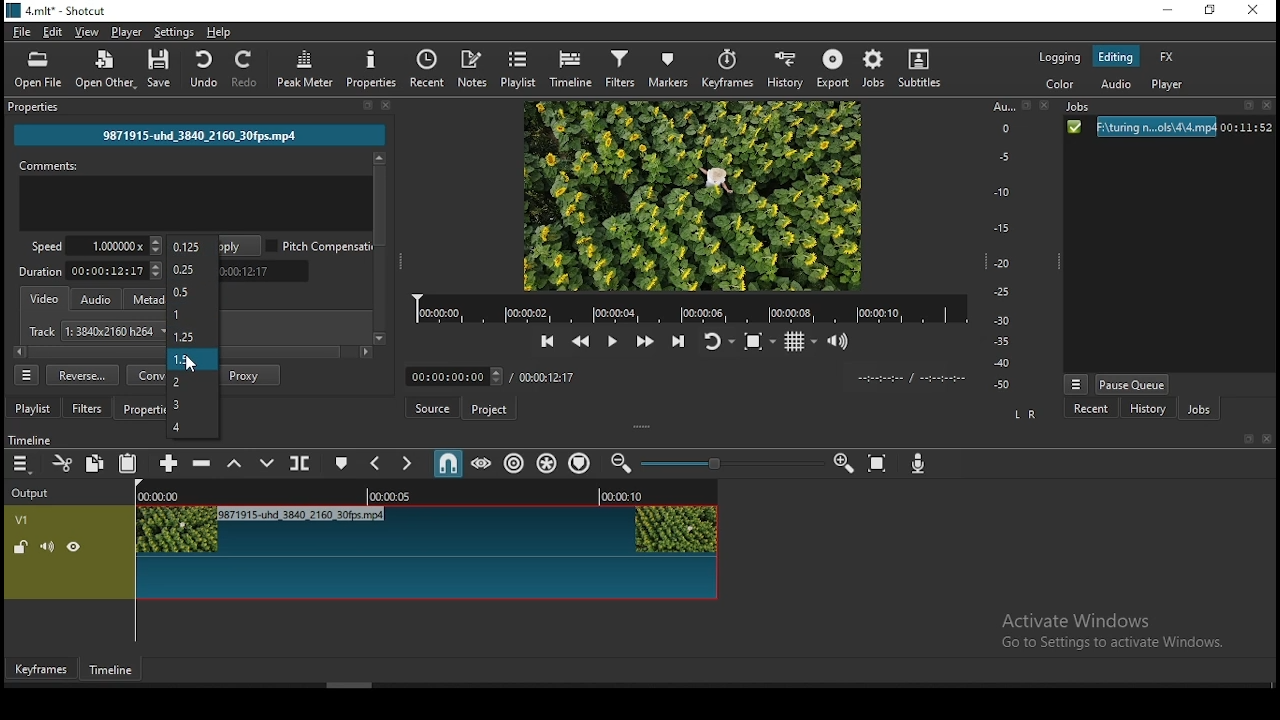 This screenshot has height=720, width=1280. Describe the element at coordinates (763, 341) in the screenshot. I see `toggle zoom` at that location.